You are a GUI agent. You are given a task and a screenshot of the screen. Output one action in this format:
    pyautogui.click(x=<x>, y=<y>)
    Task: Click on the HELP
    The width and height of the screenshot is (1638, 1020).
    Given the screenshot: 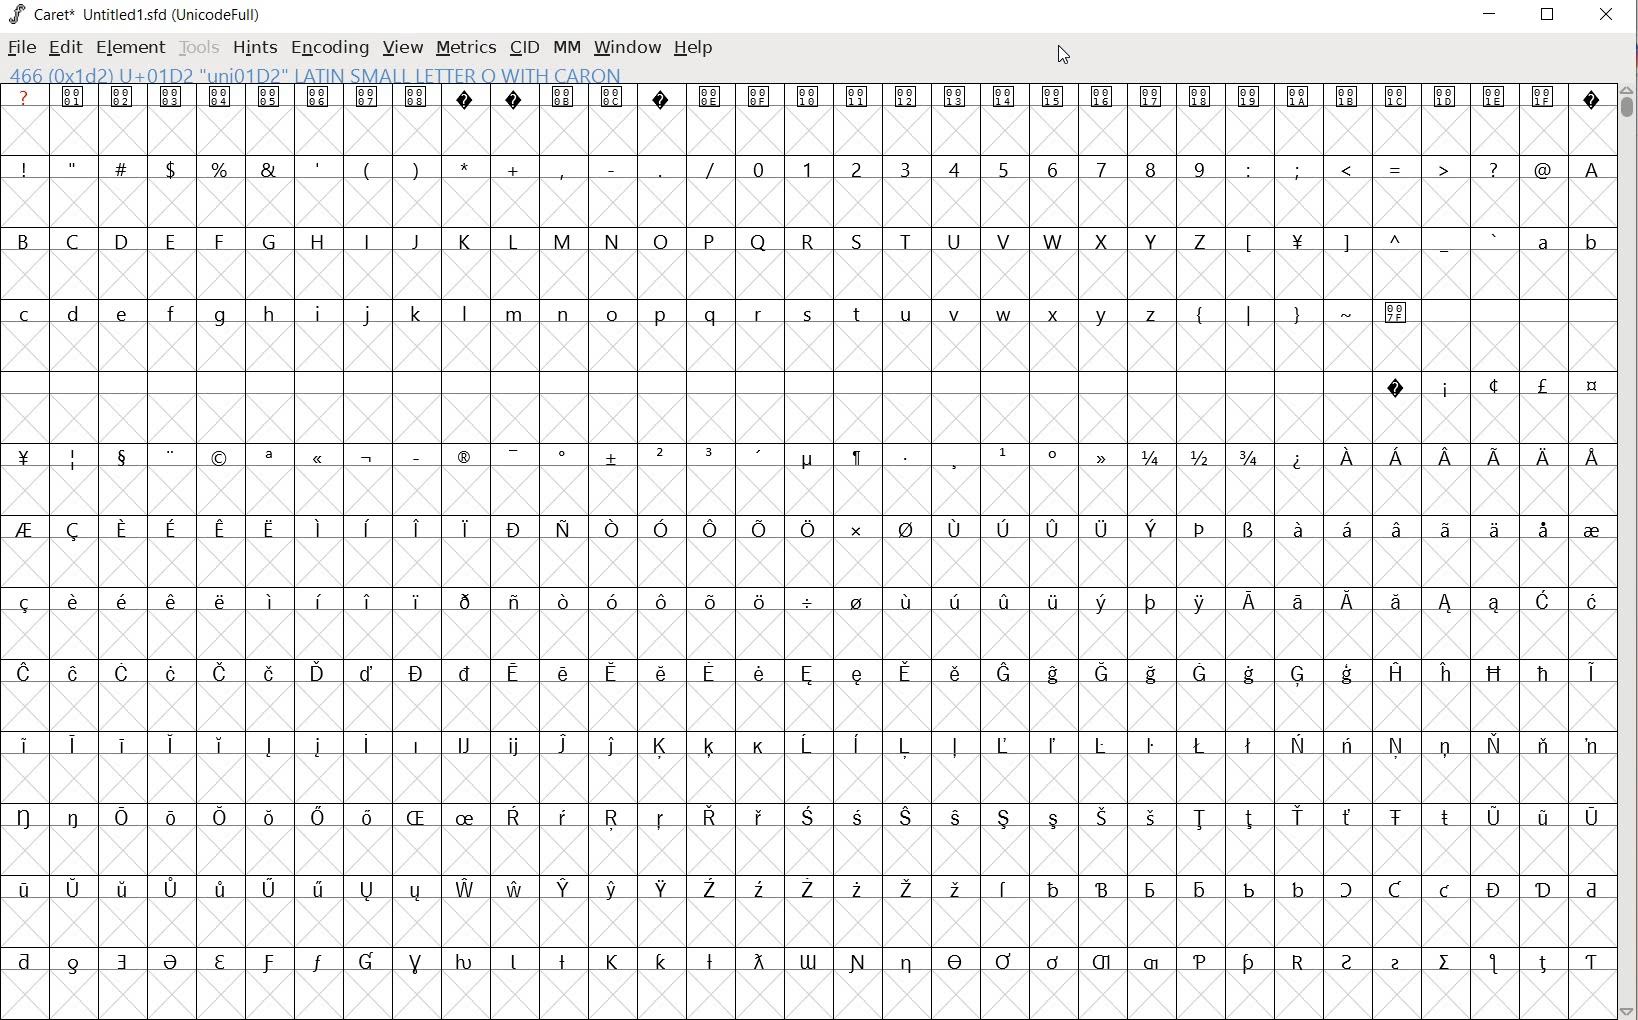 What is the action you would take?
    pyautogui.click(x=694, y=47)
    